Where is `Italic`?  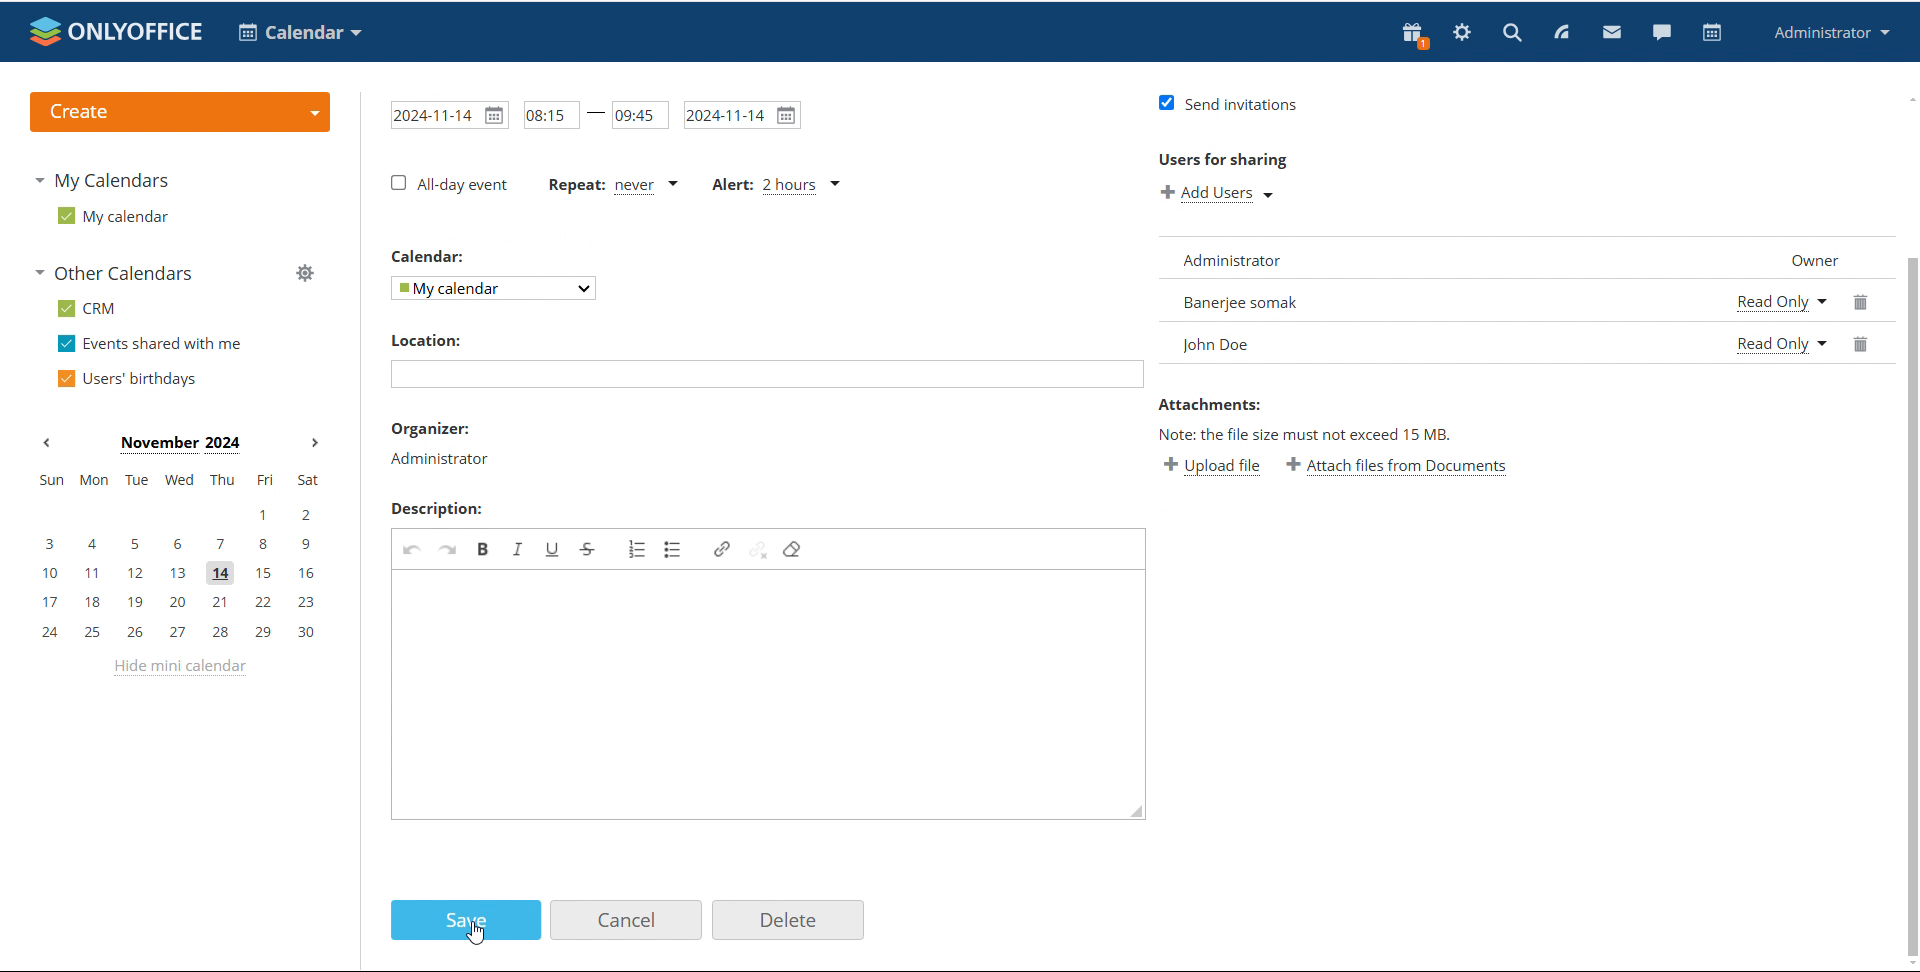 Italic is located at coordinates (516, 549).